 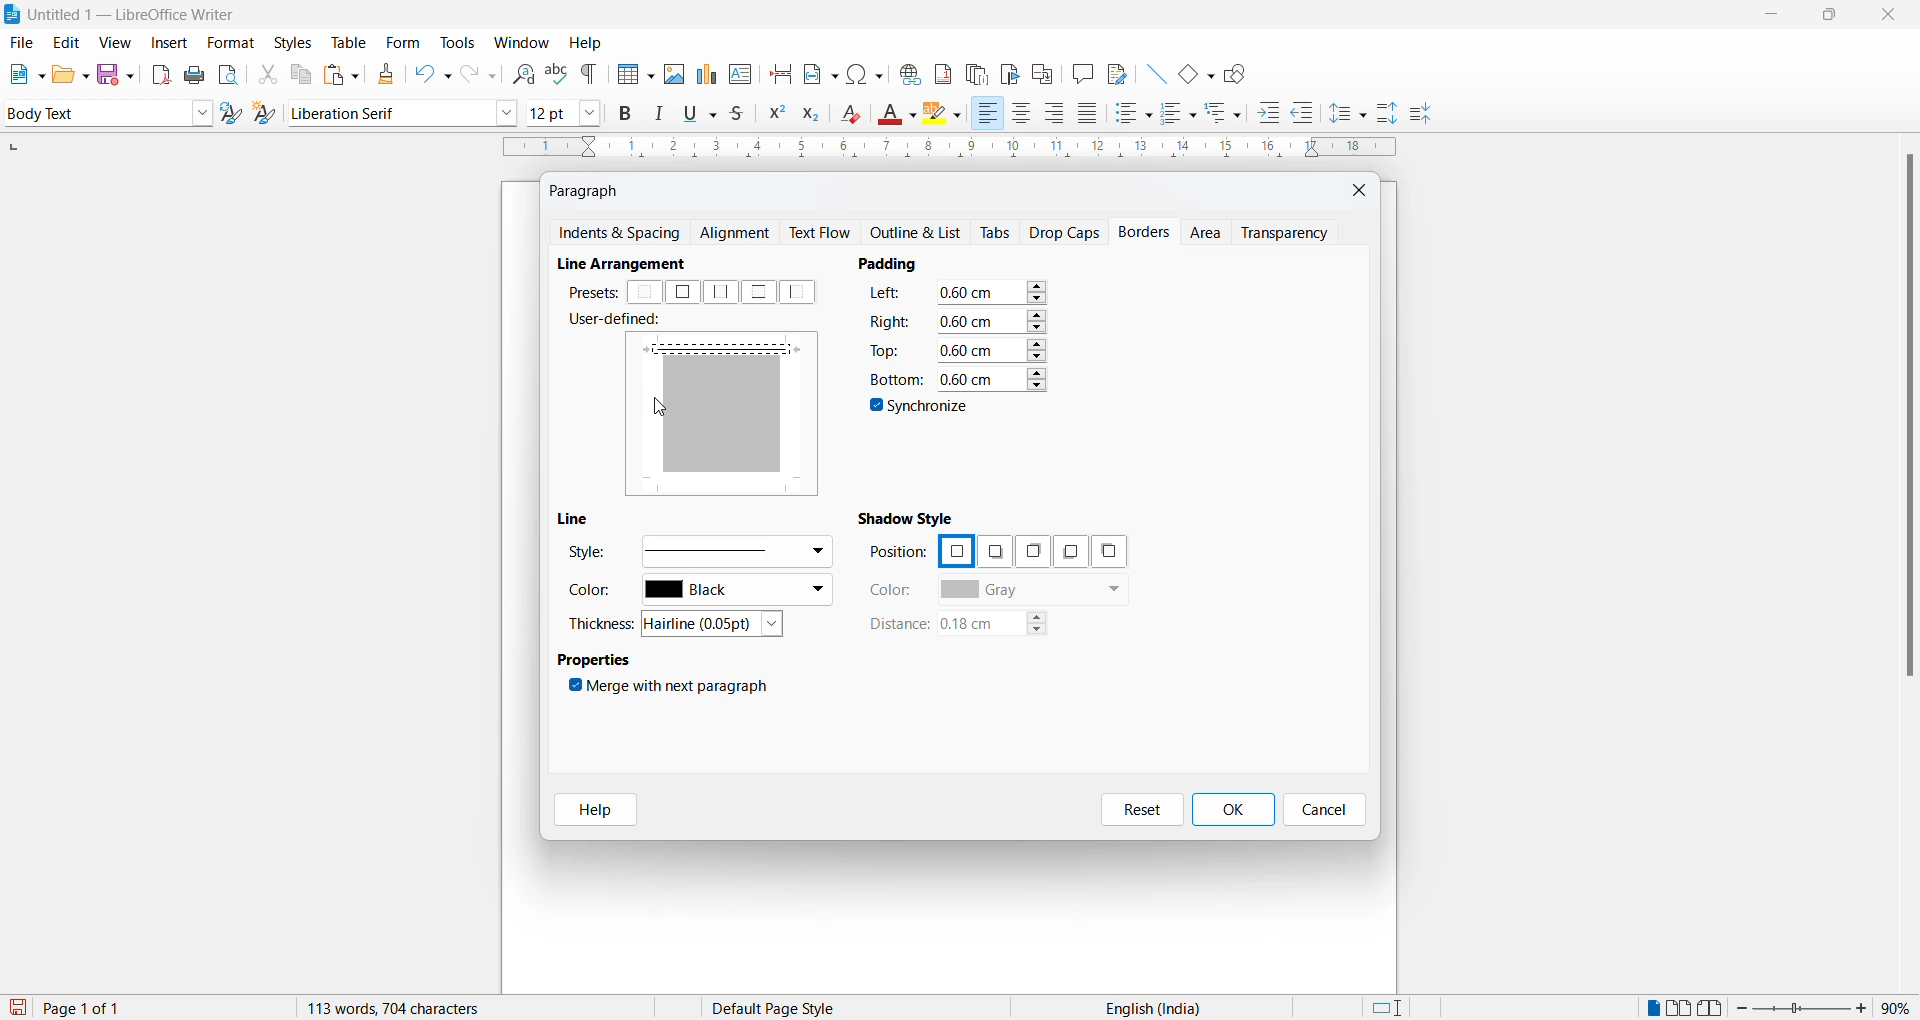 What do you see at coordinates (1078, 73) in the screenshot?
I see `insert comments` at bounding box center [1078, 73].